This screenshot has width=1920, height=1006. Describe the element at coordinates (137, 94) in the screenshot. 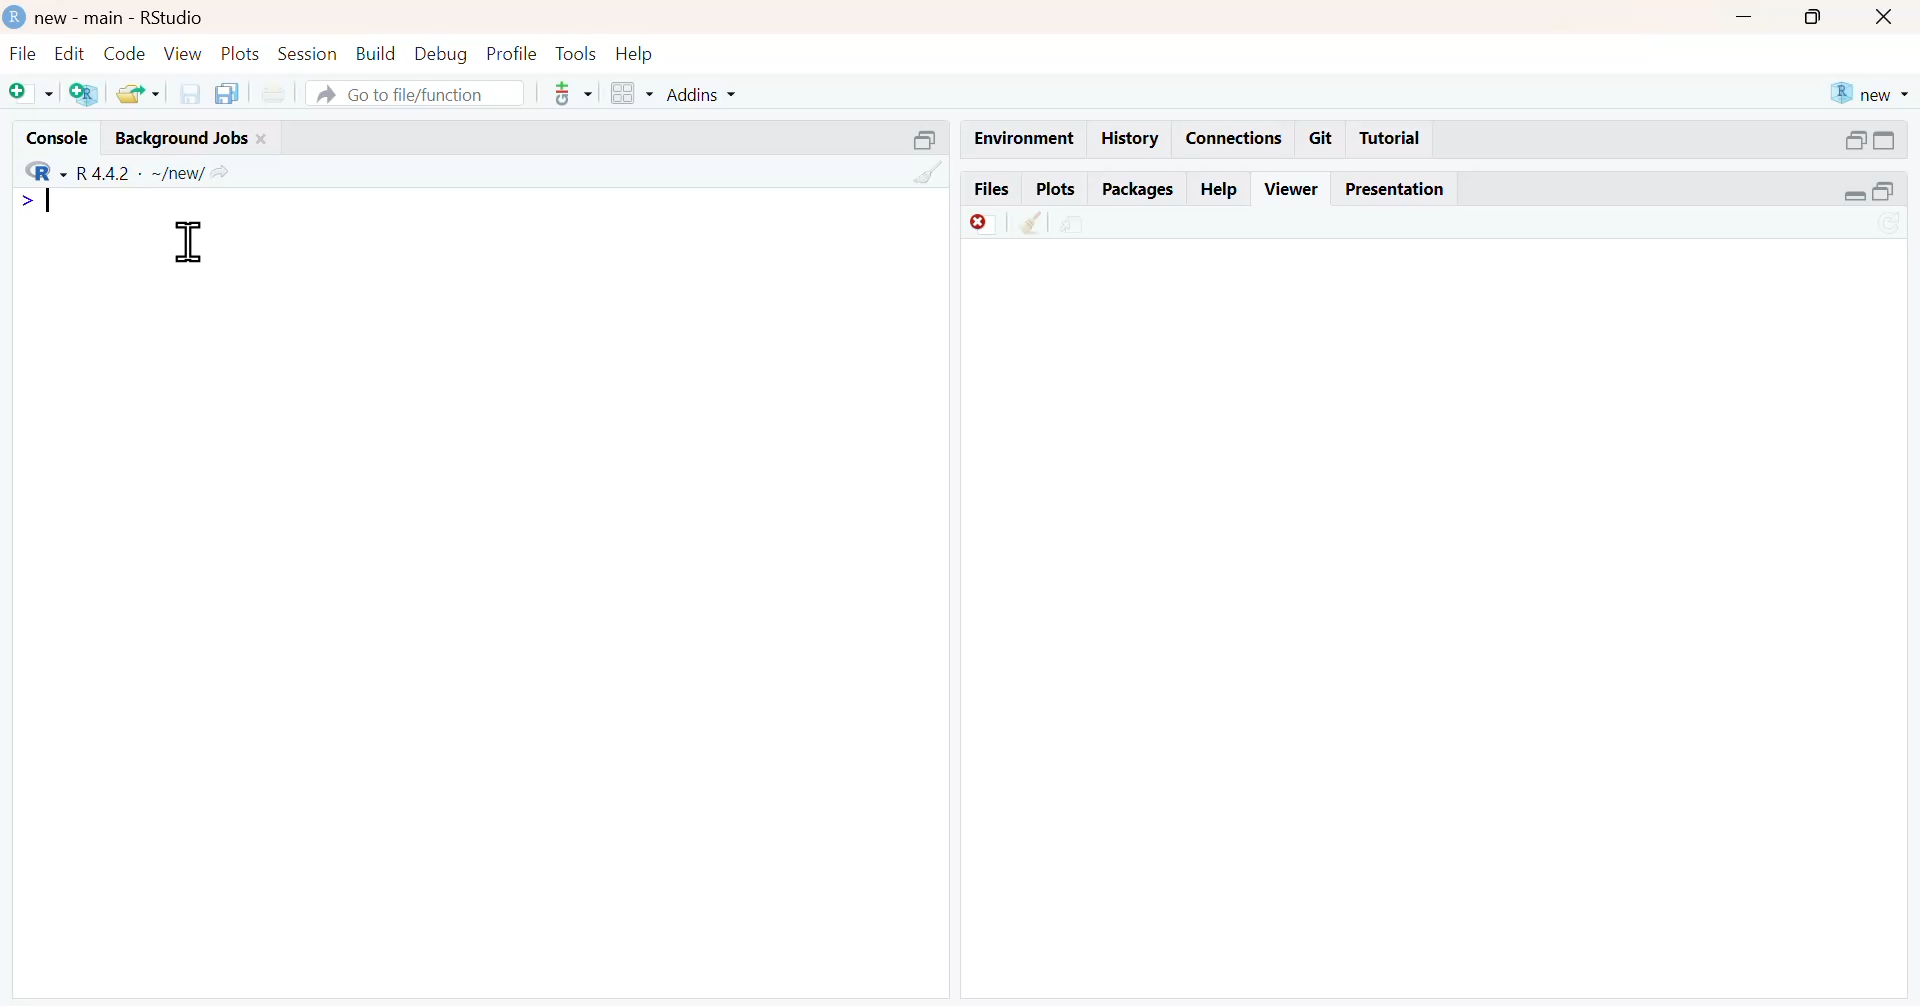

I see `open an existing file` at that location.